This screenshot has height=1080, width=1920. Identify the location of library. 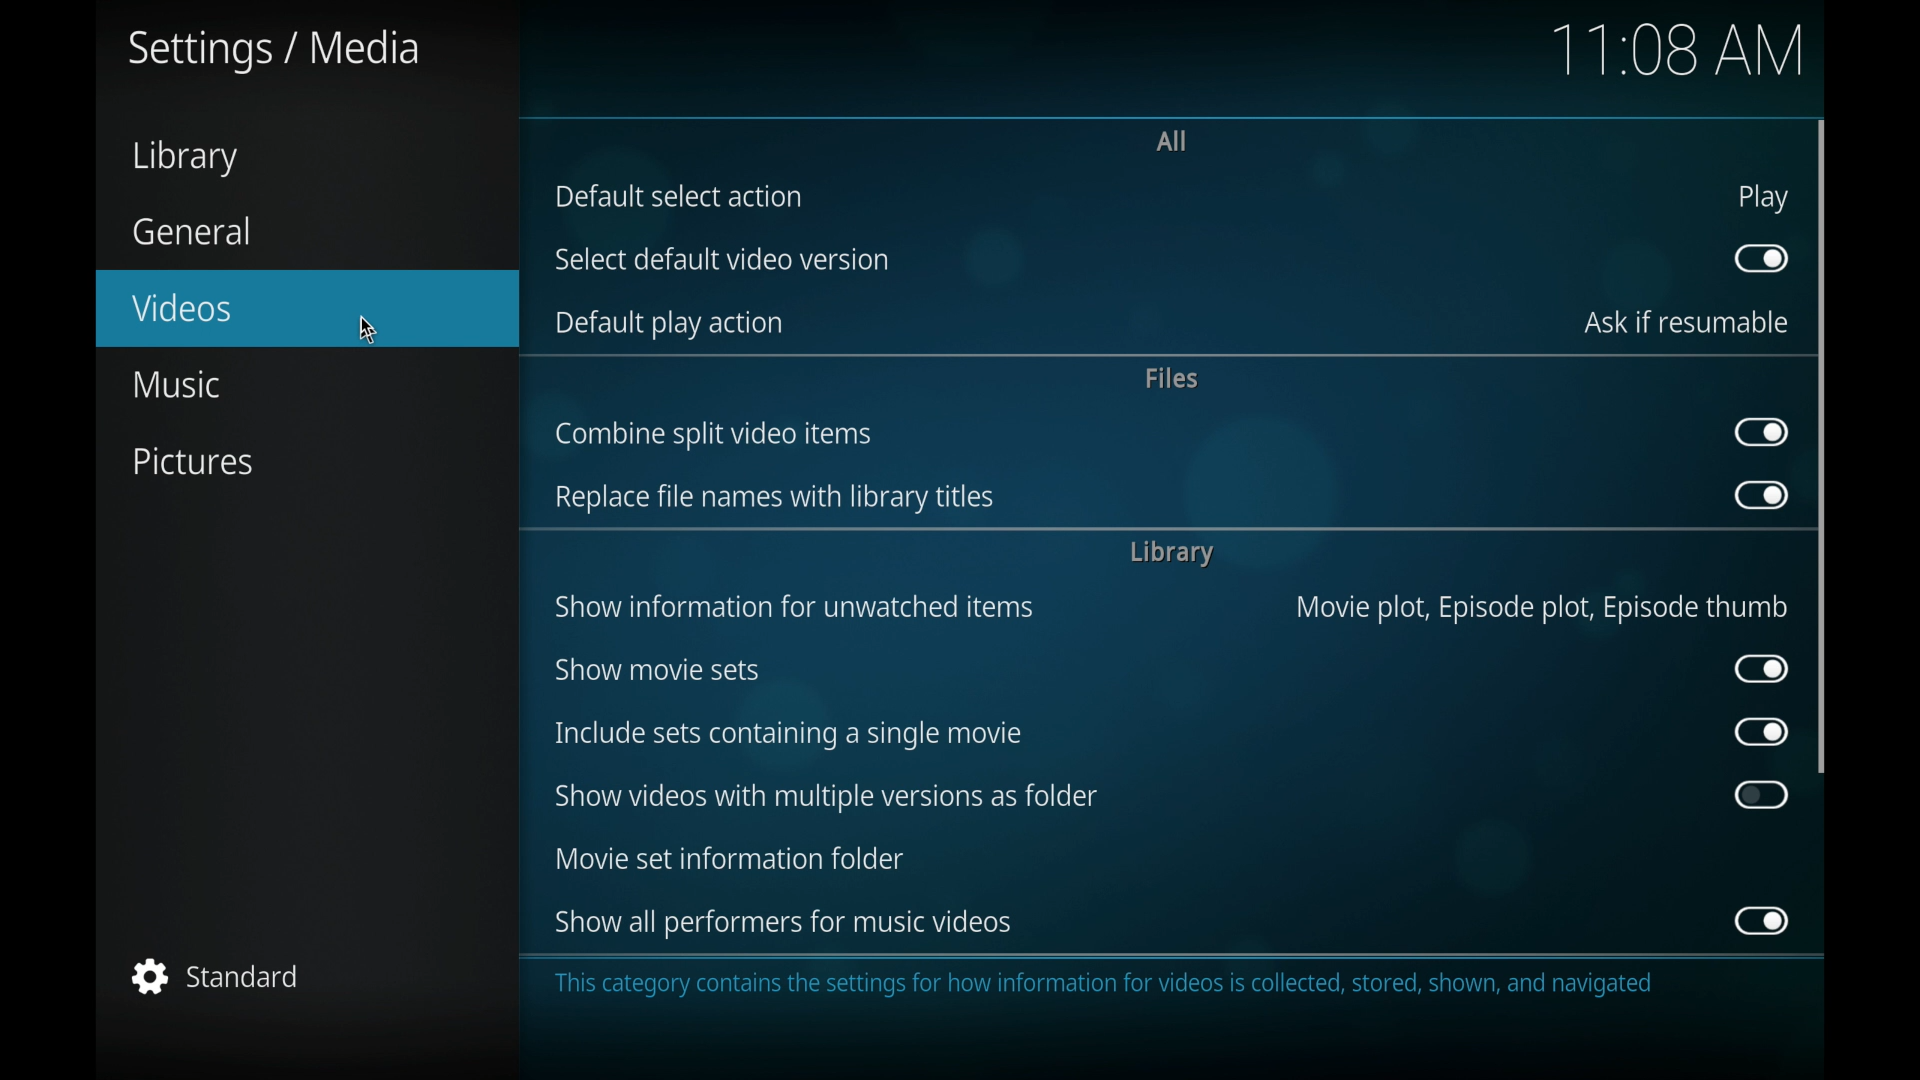
(1171, 553).